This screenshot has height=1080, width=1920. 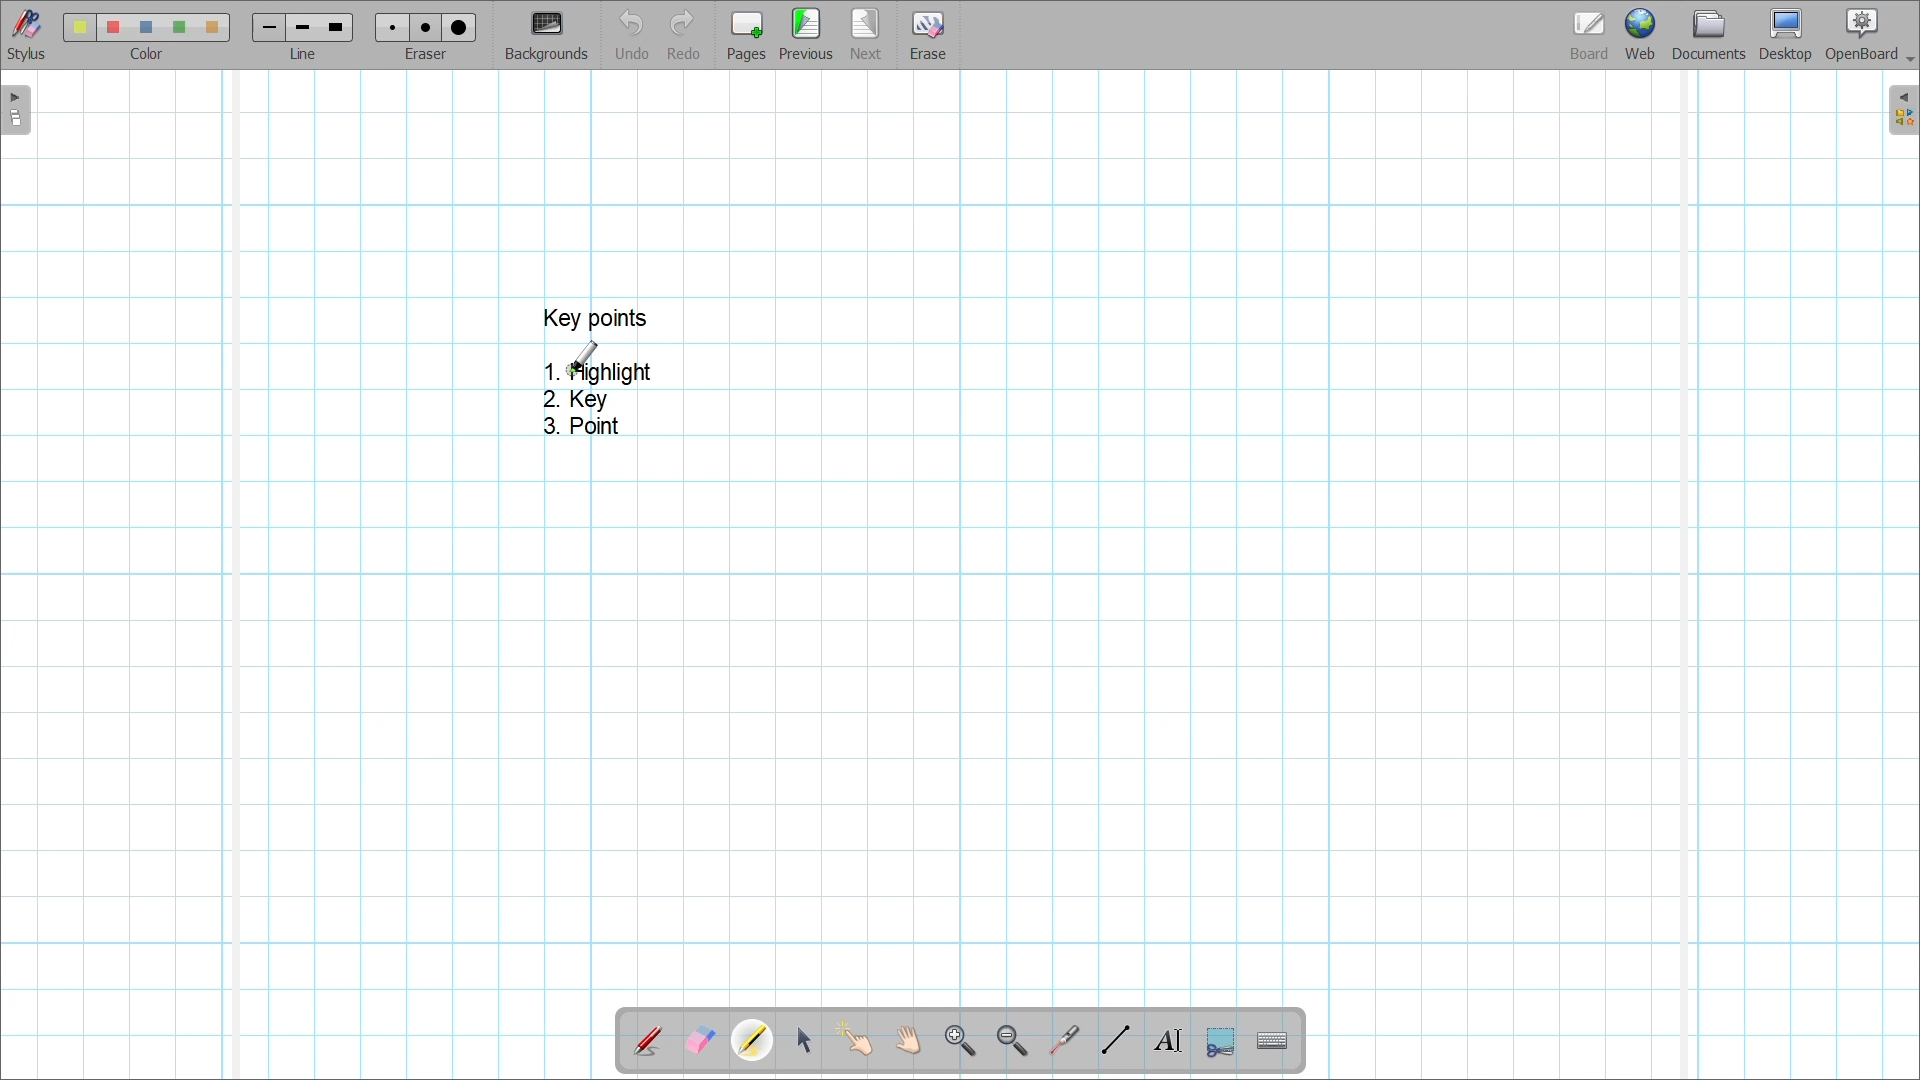 What do you see at coordinates (79, 27) in the screenshot?
I see `Color 1` at bounding box center [79, 27].